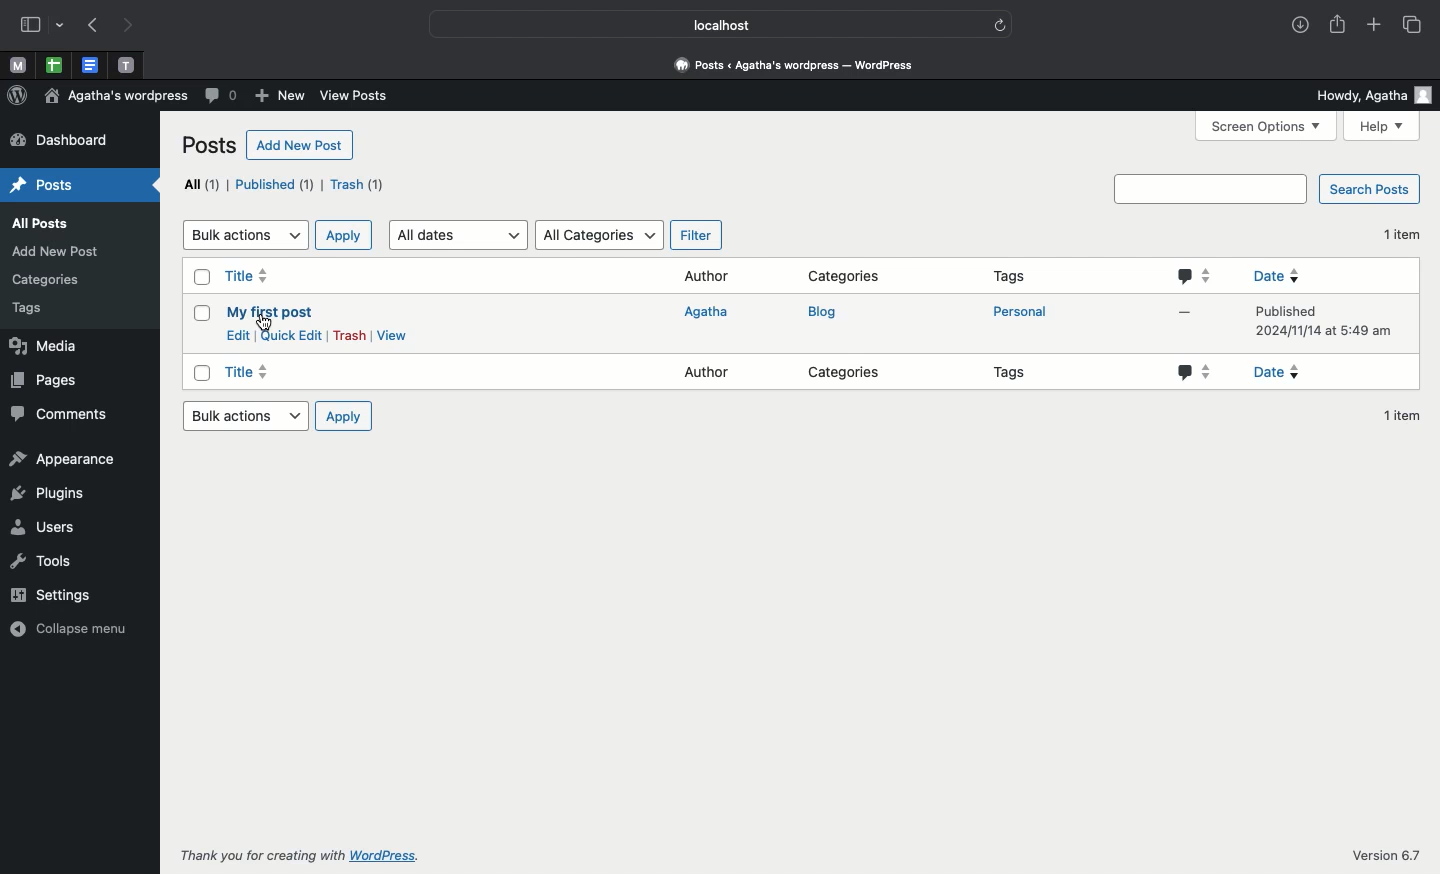 The height and width of the screenshot is (874, 1440). I want to click on Tags, so click(40, 310).